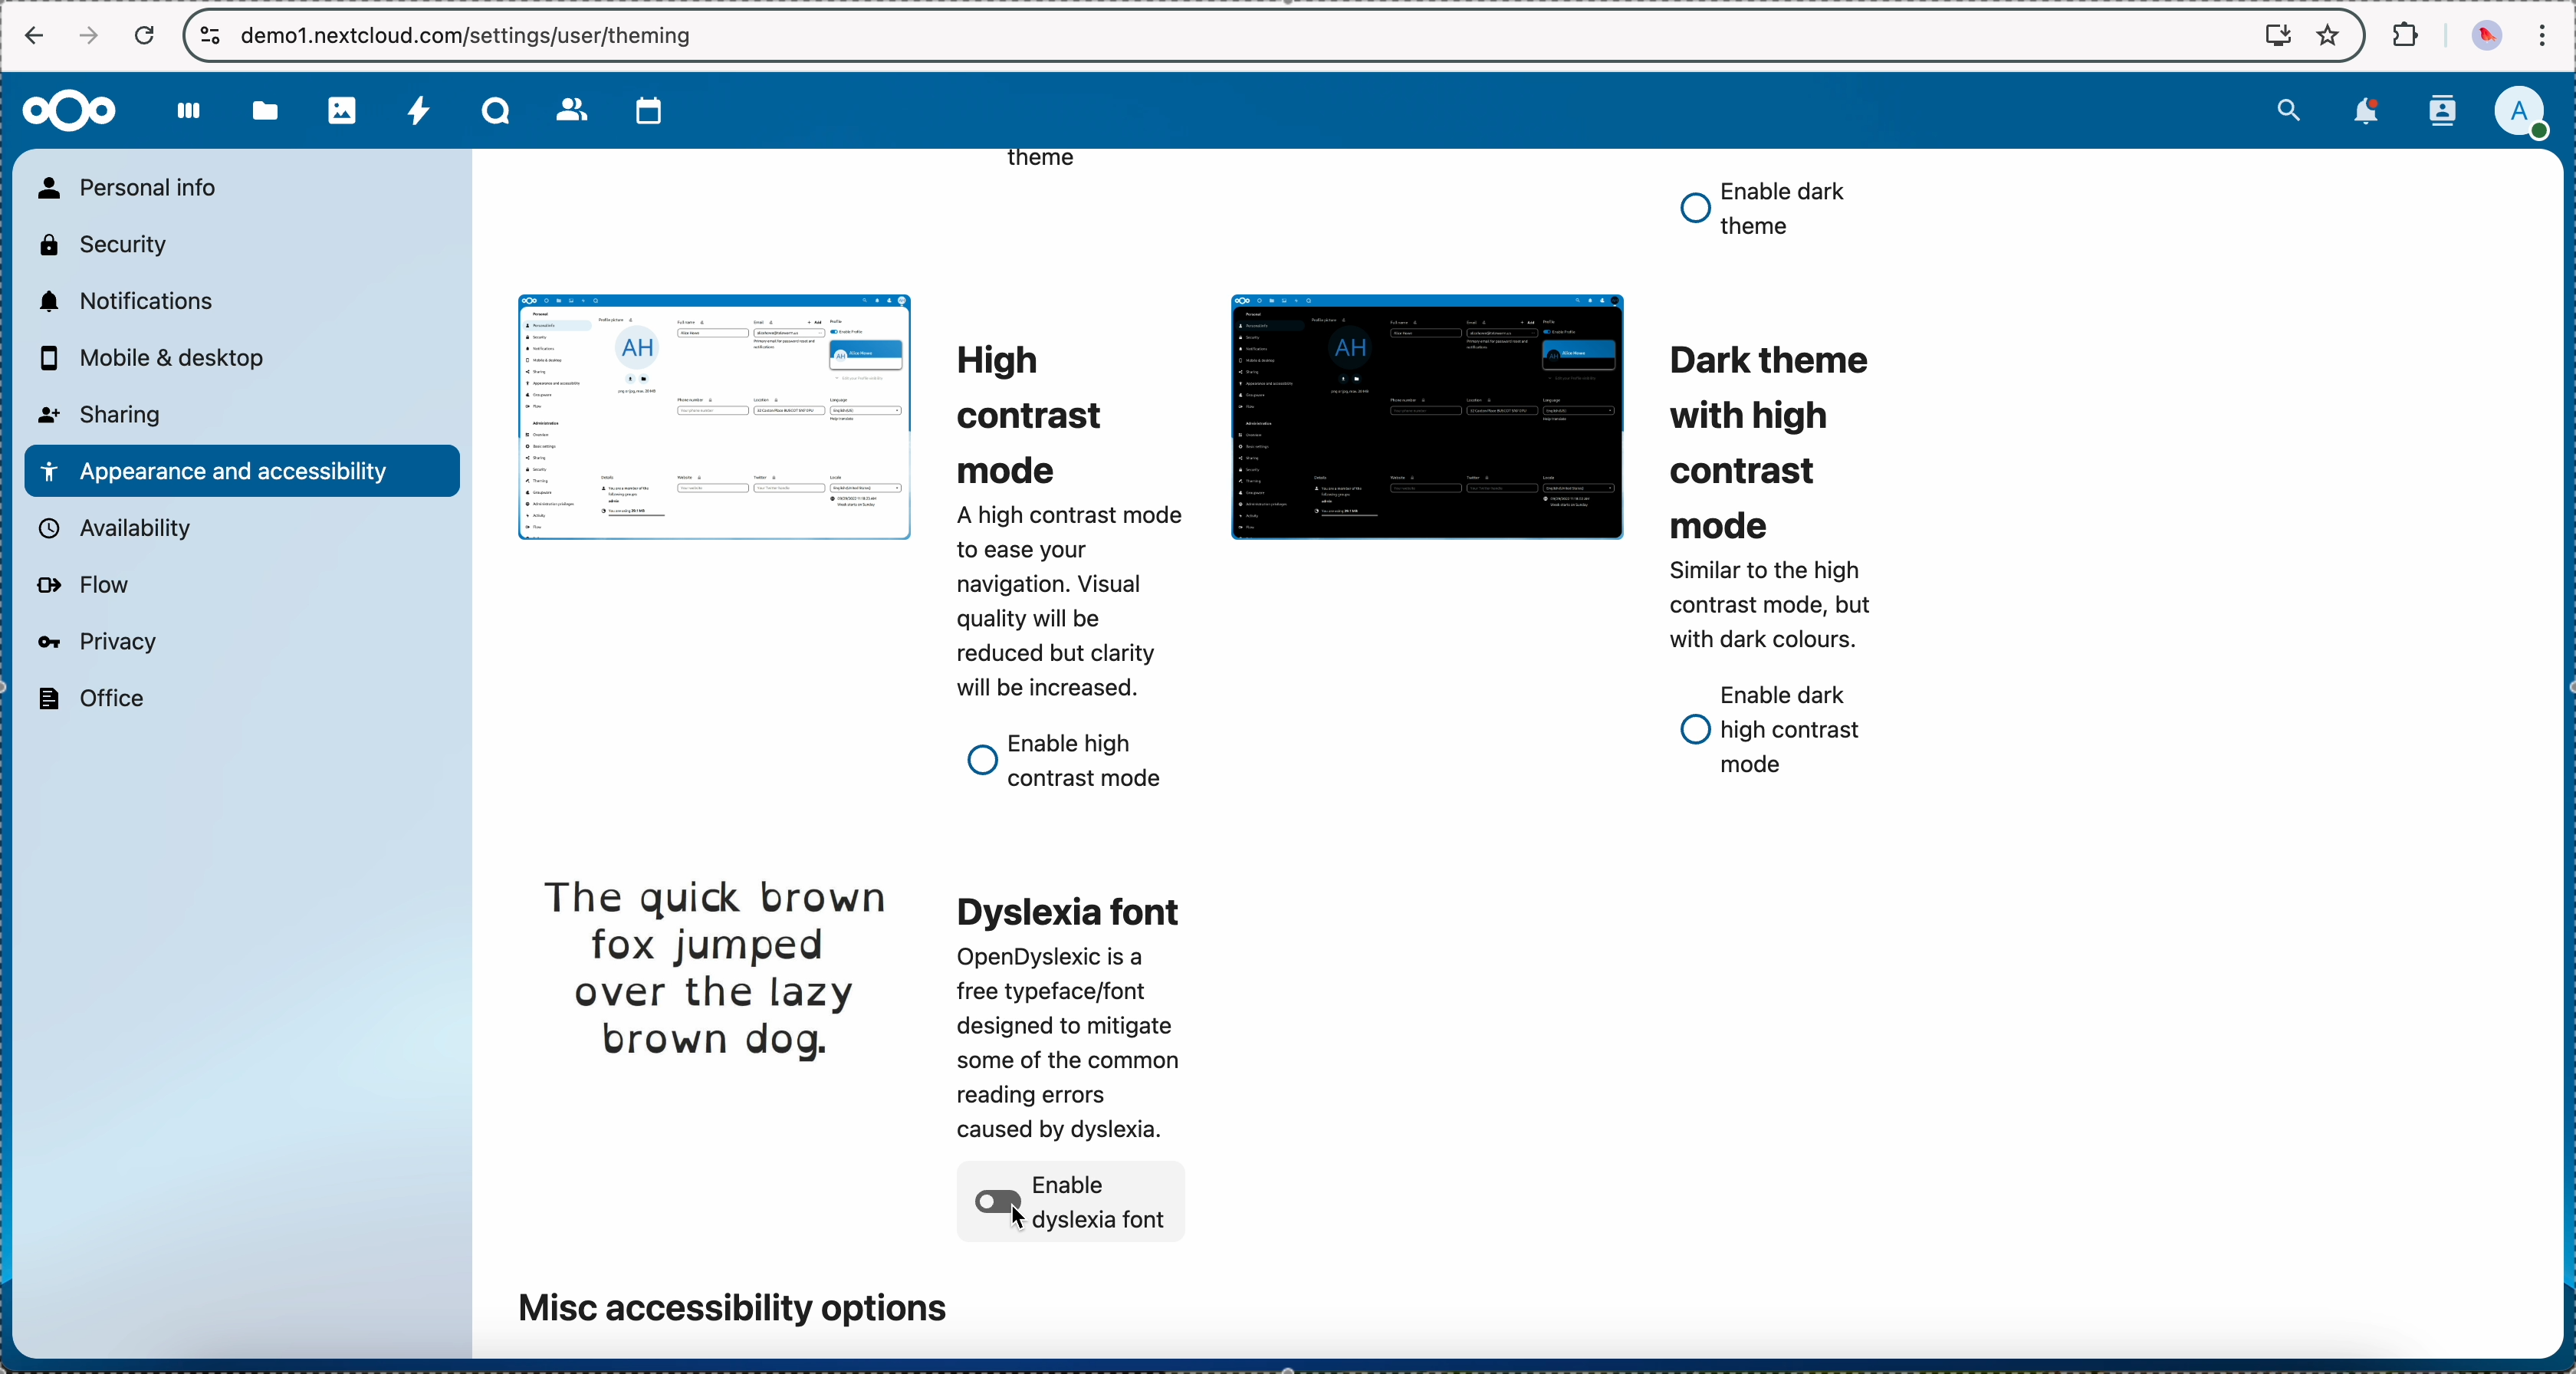  Describe the element at coordinates (267, 117) in the screenshot. I see `files` at that location.